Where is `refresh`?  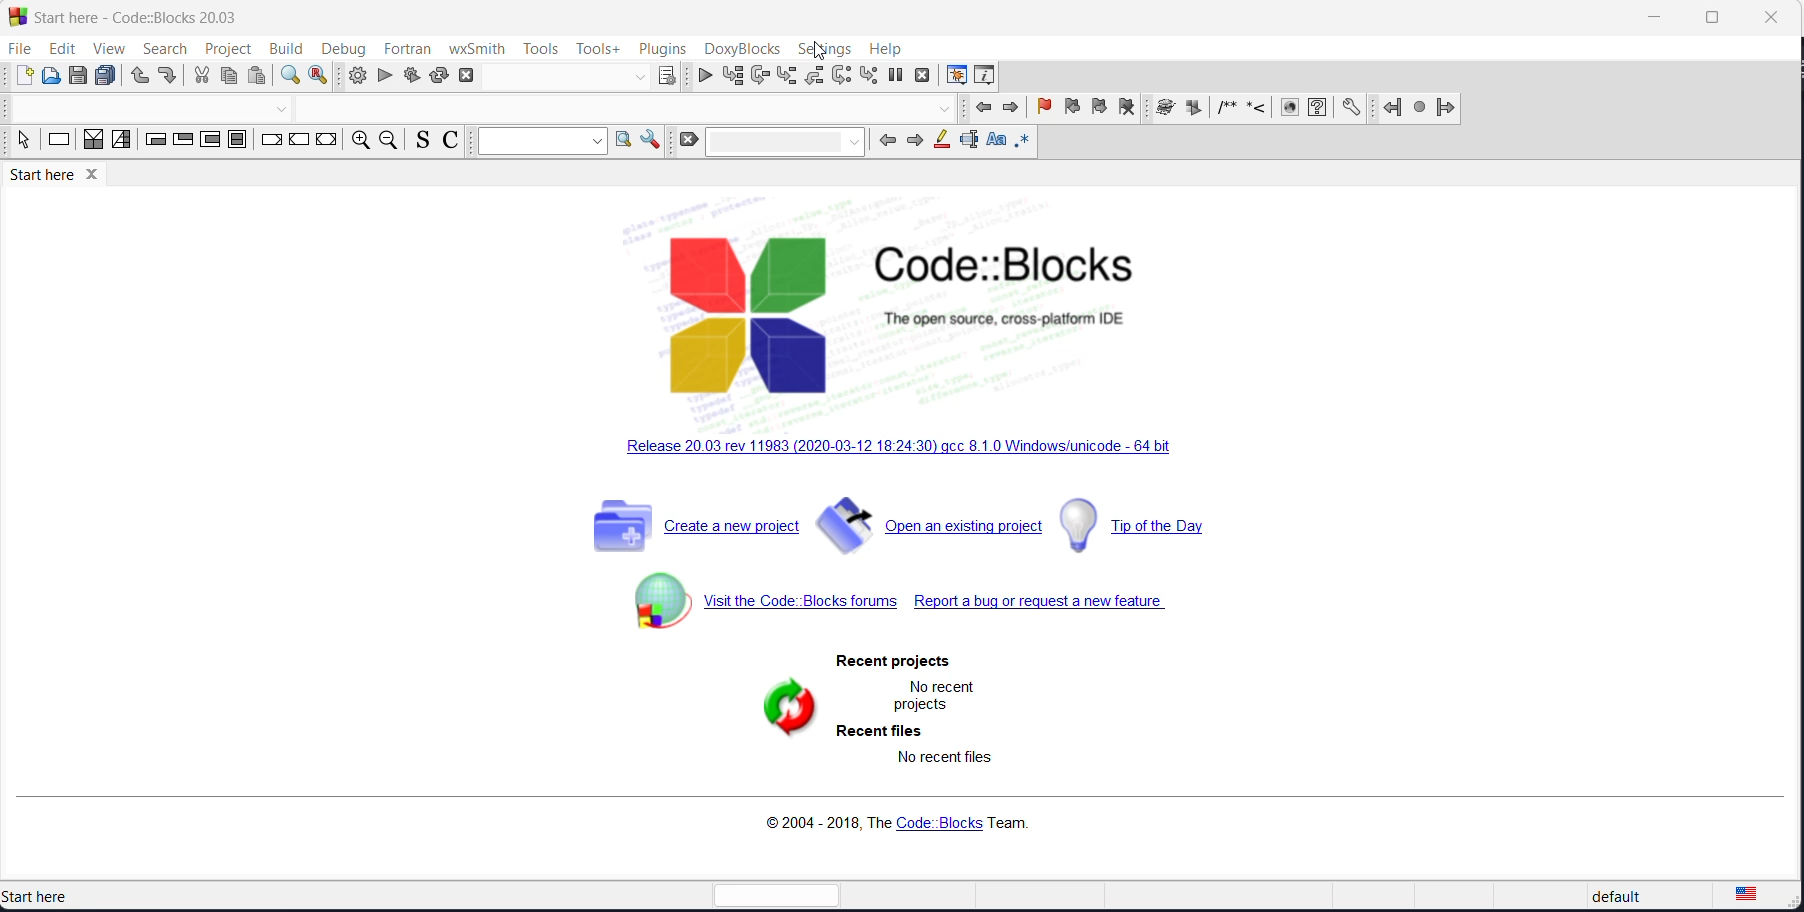 refresh is located at coordinates (782, 710).